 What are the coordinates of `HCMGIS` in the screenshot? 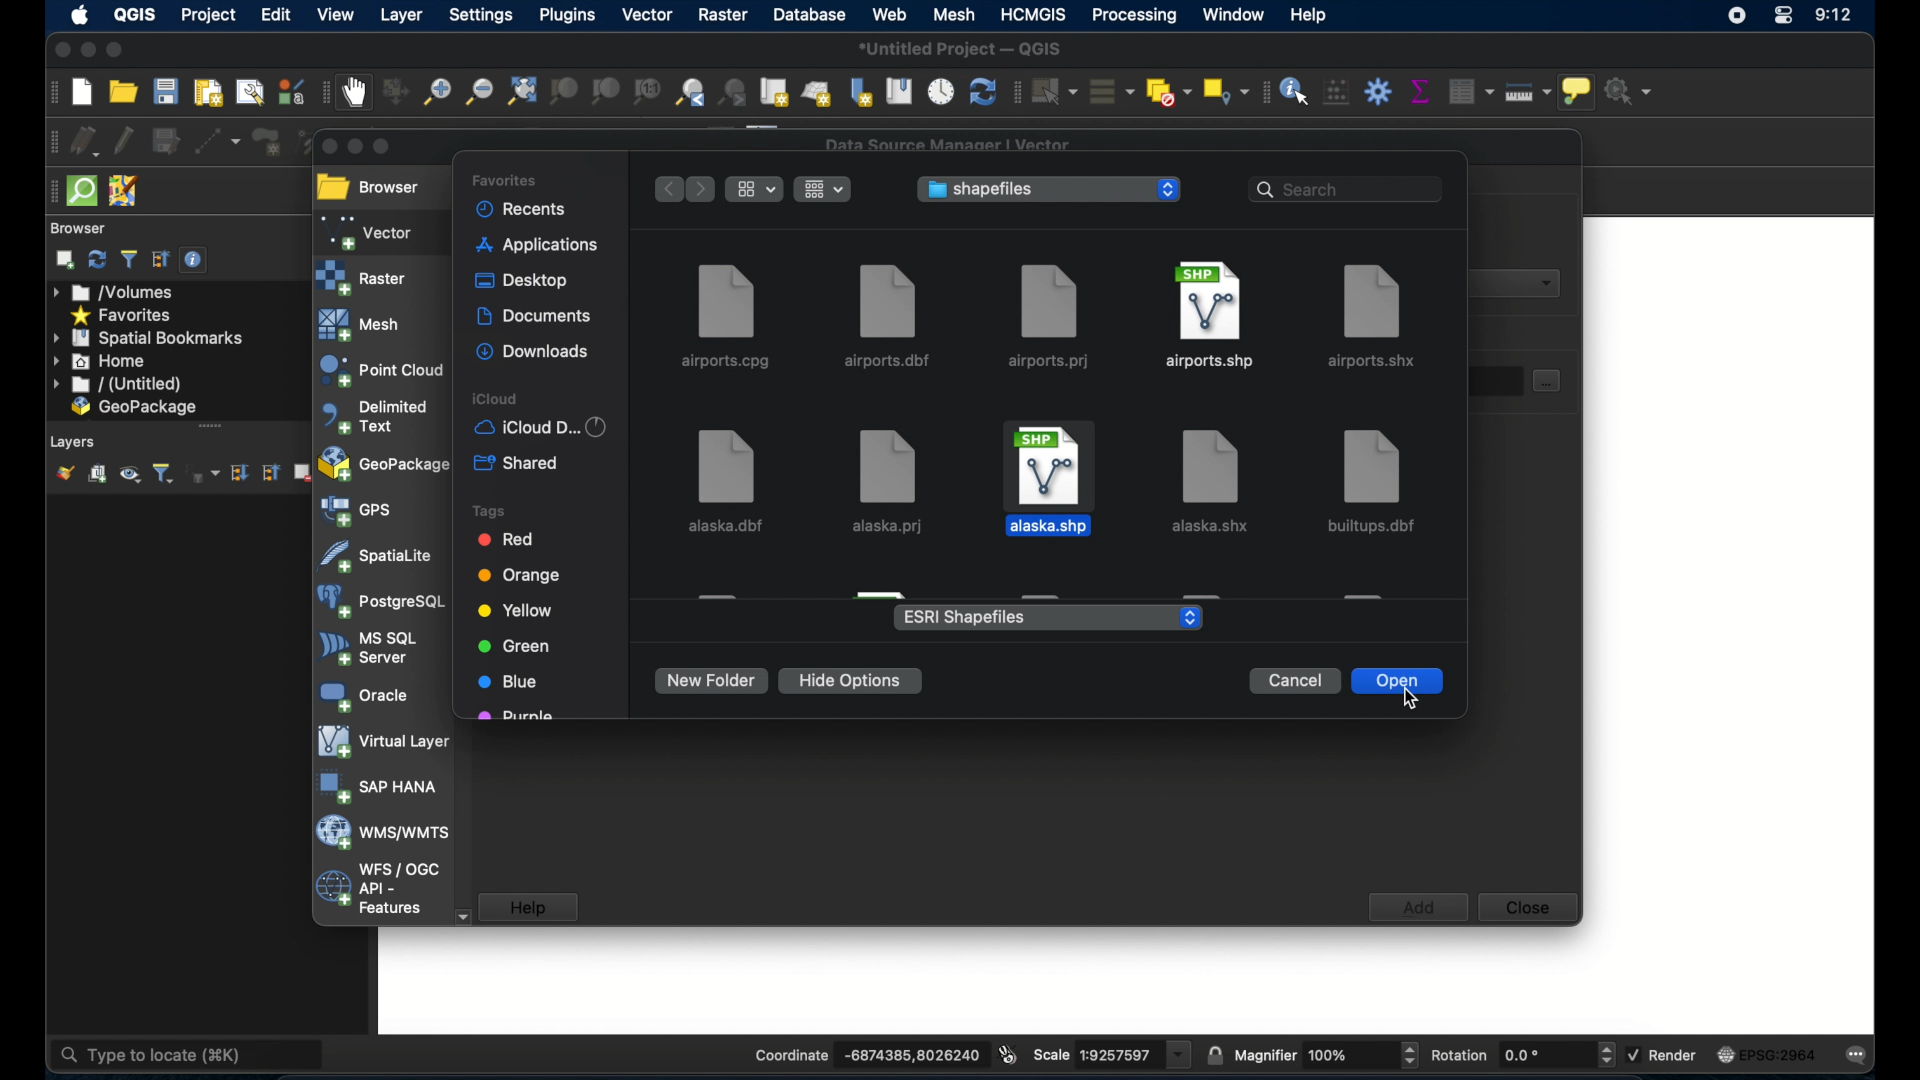 It's located at (1035, 14).